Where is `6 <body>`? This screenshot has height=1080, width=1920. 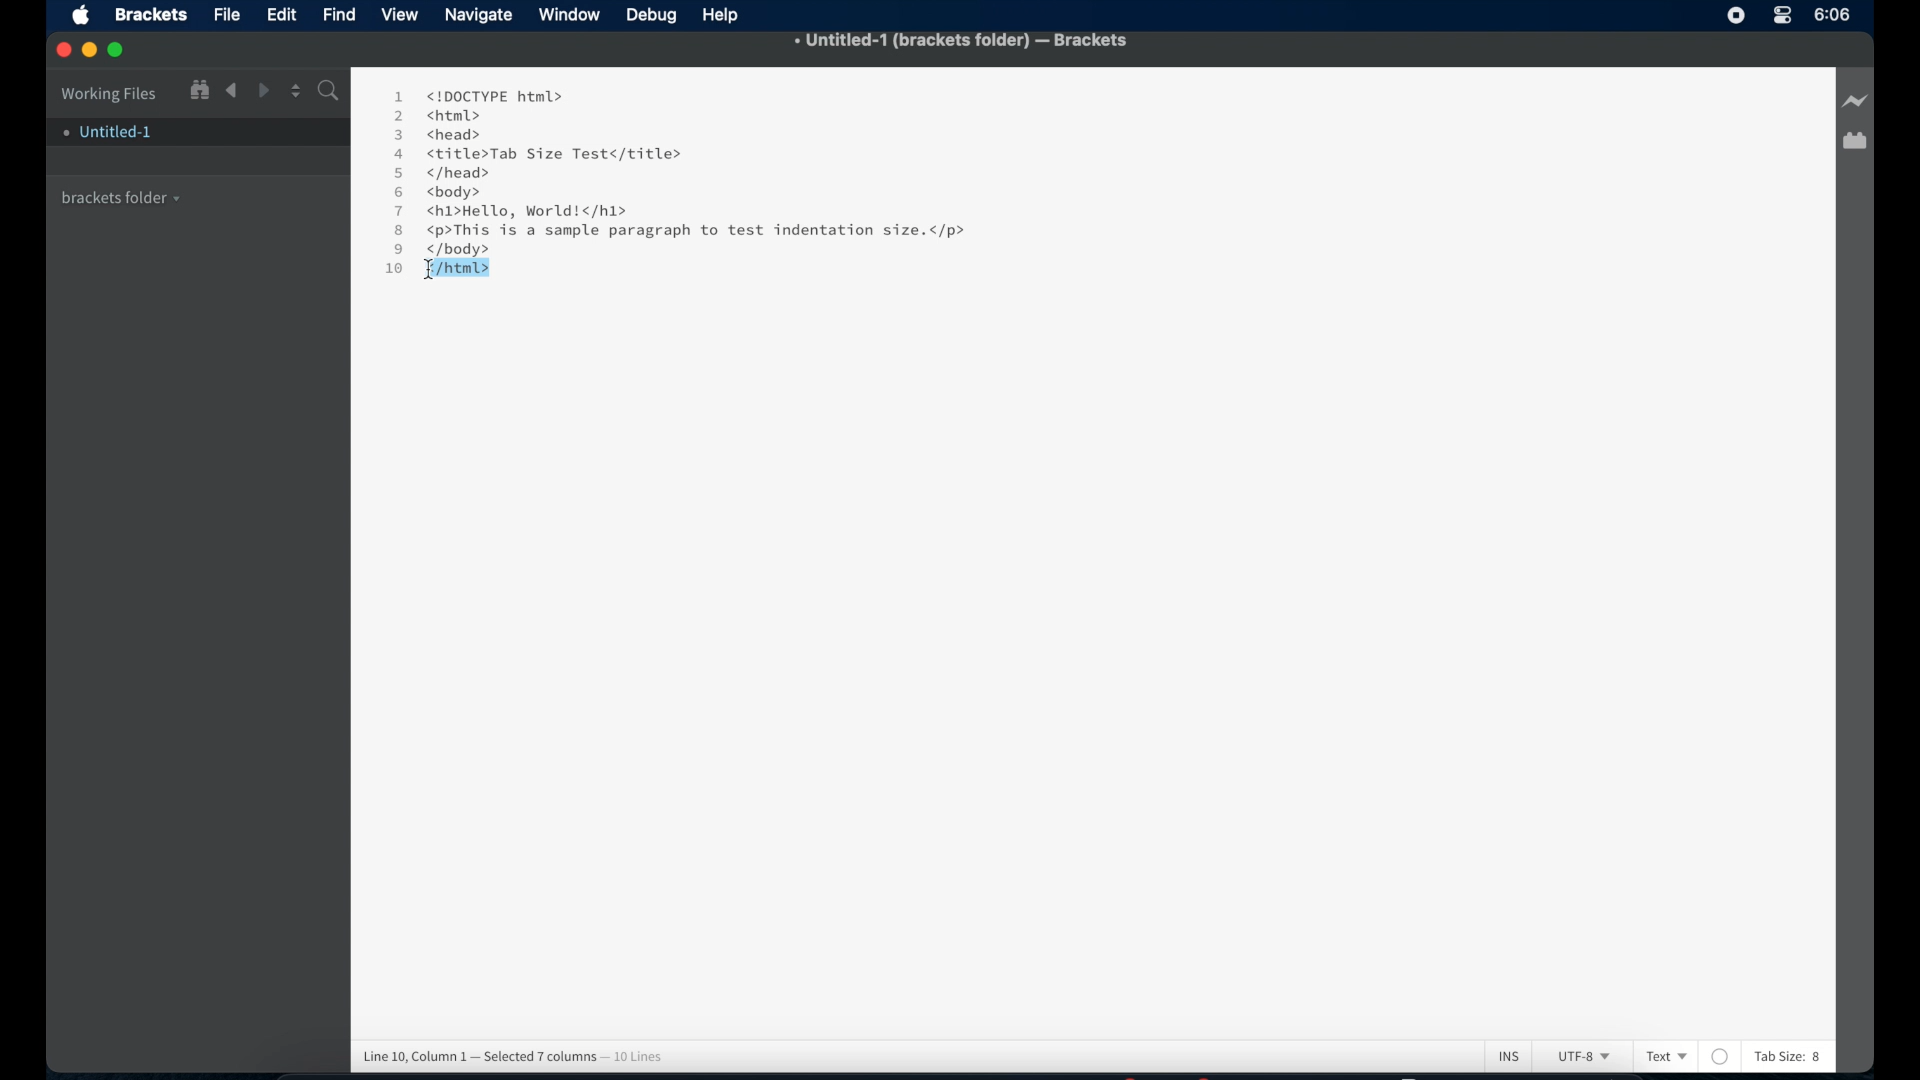
6 <body> is located at coordinates (445, 193).